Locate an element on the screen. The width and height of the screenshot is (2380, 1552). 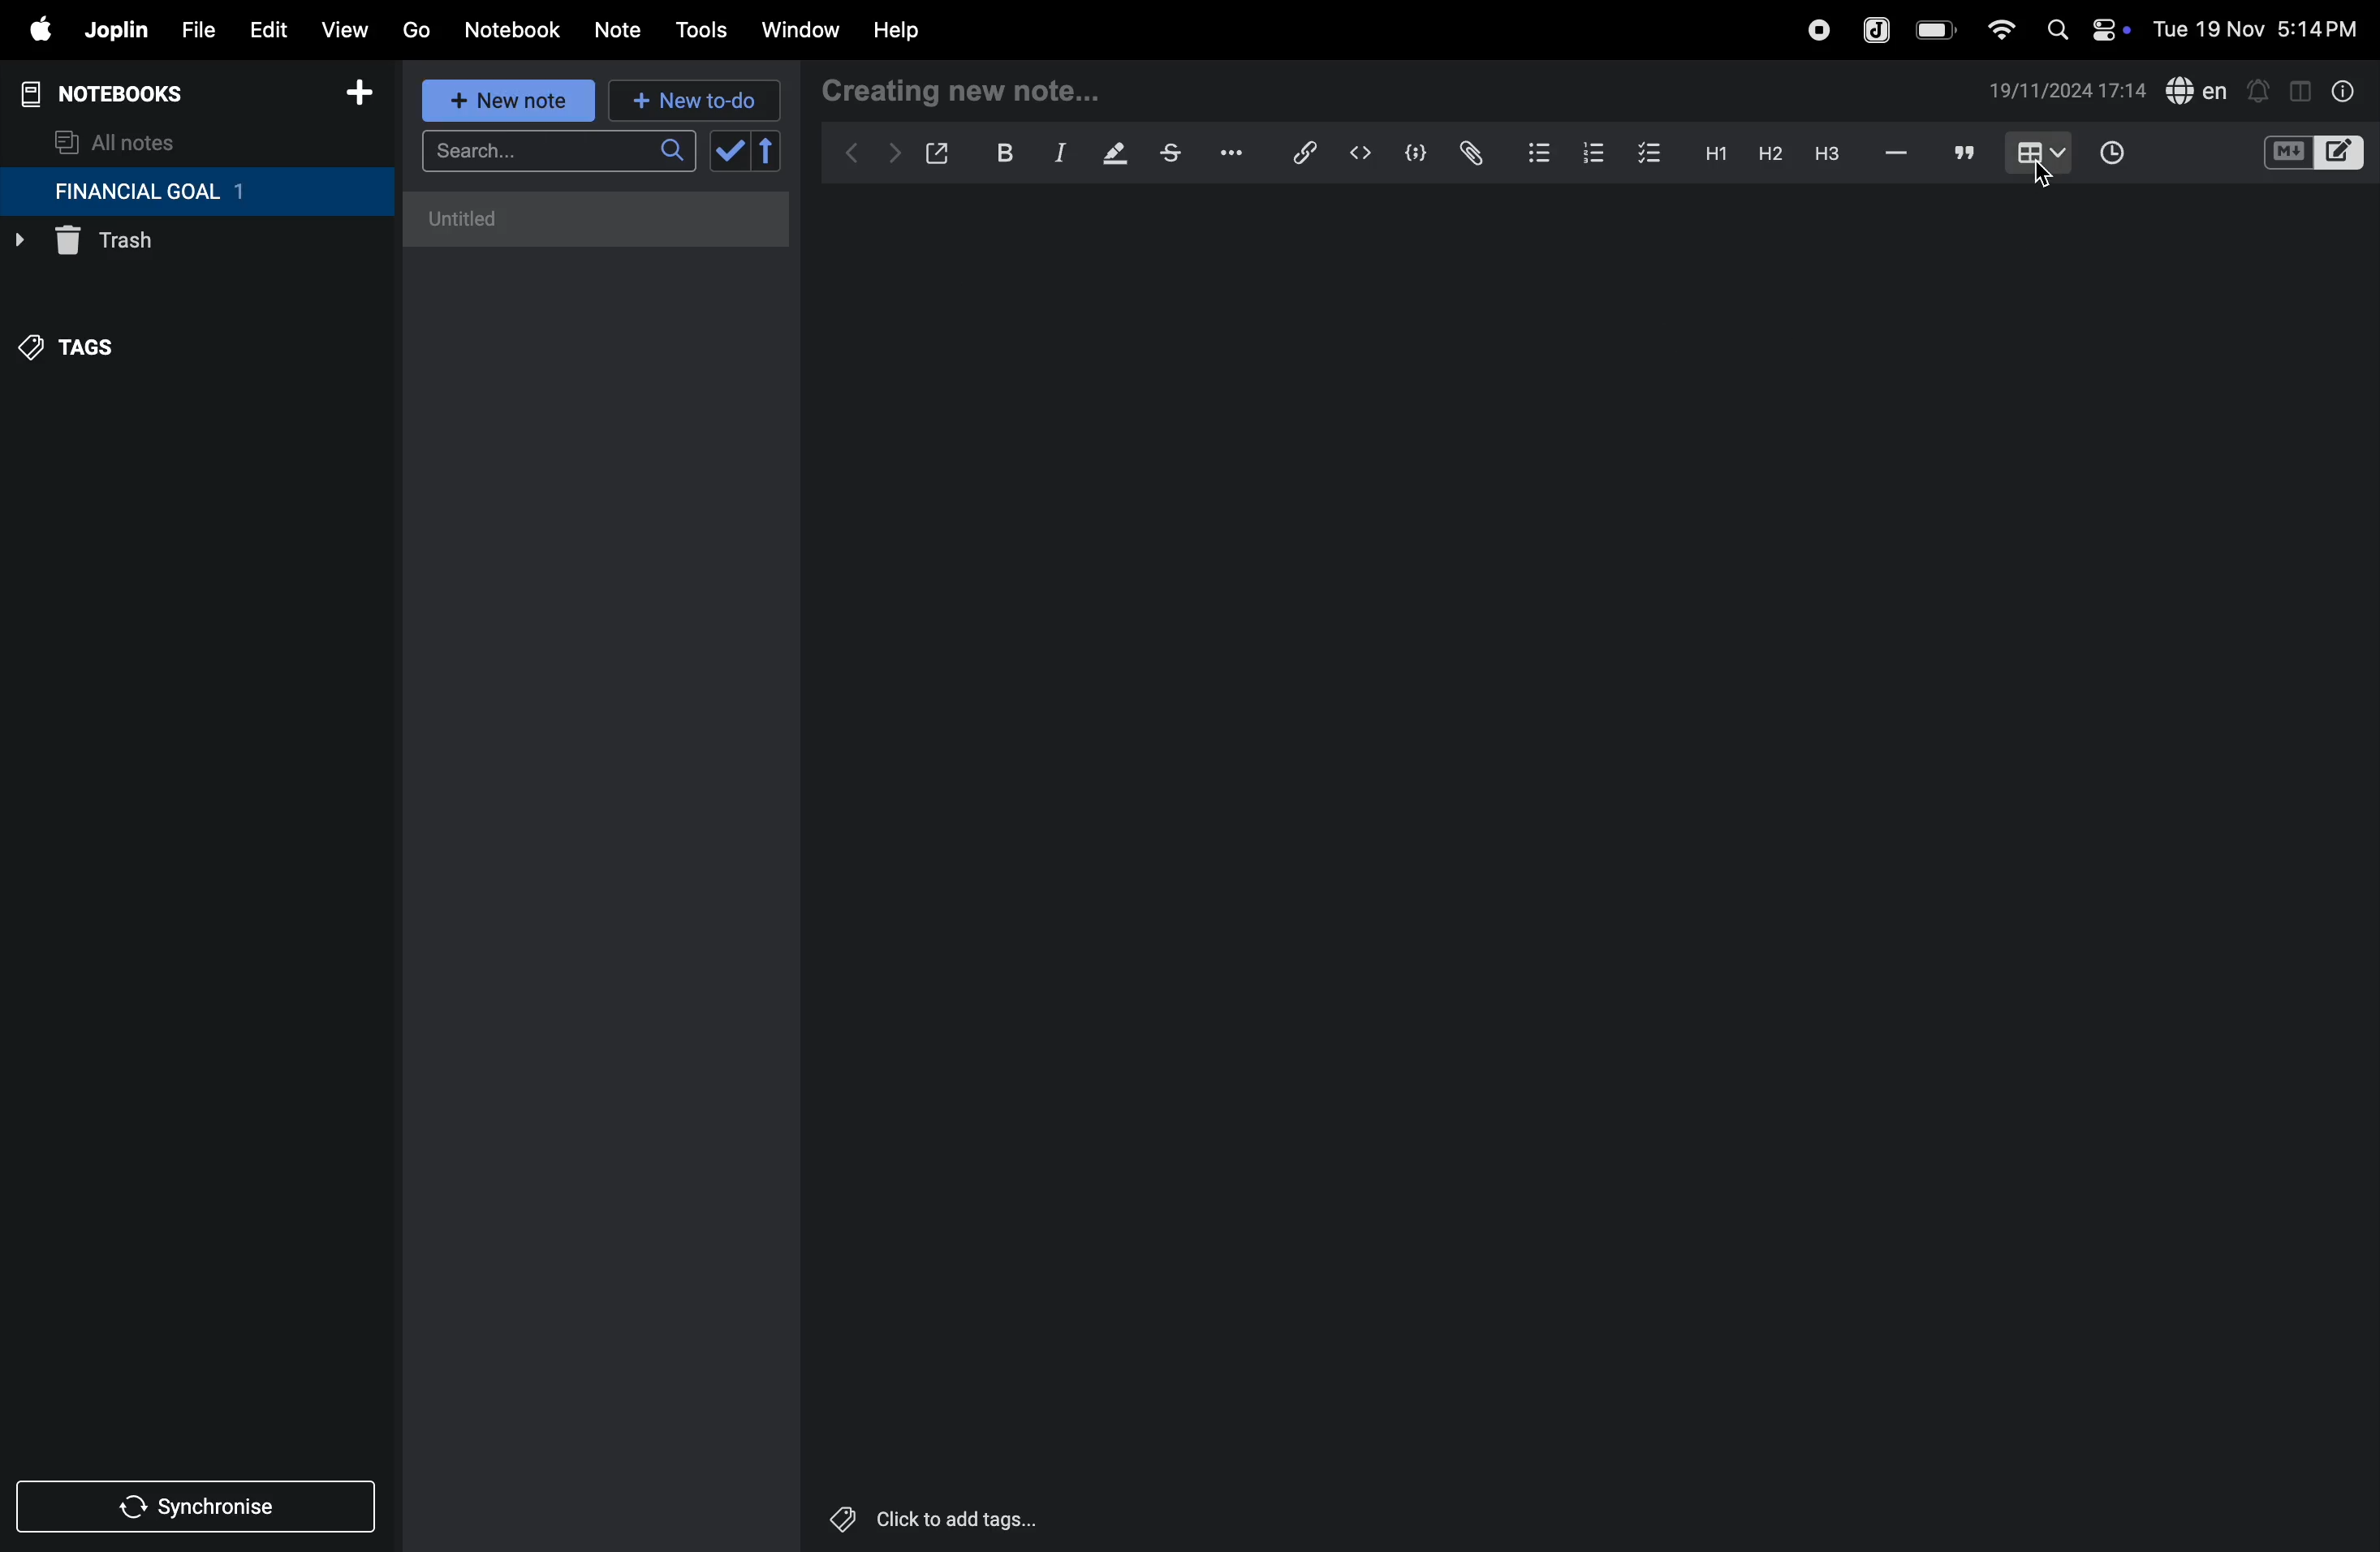
bold is located at coordinates (994, 152).